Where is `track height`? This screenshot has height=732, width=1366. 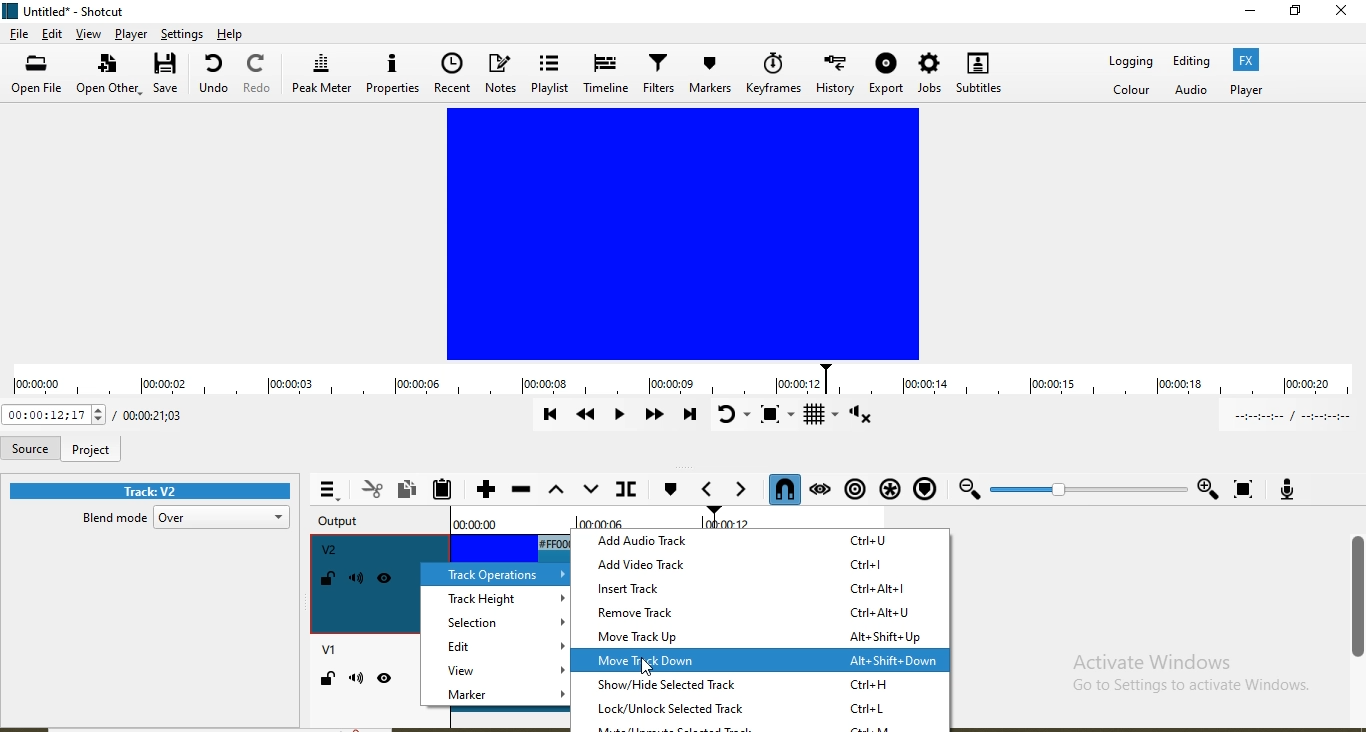
track height is located at coordinates (494, 599).